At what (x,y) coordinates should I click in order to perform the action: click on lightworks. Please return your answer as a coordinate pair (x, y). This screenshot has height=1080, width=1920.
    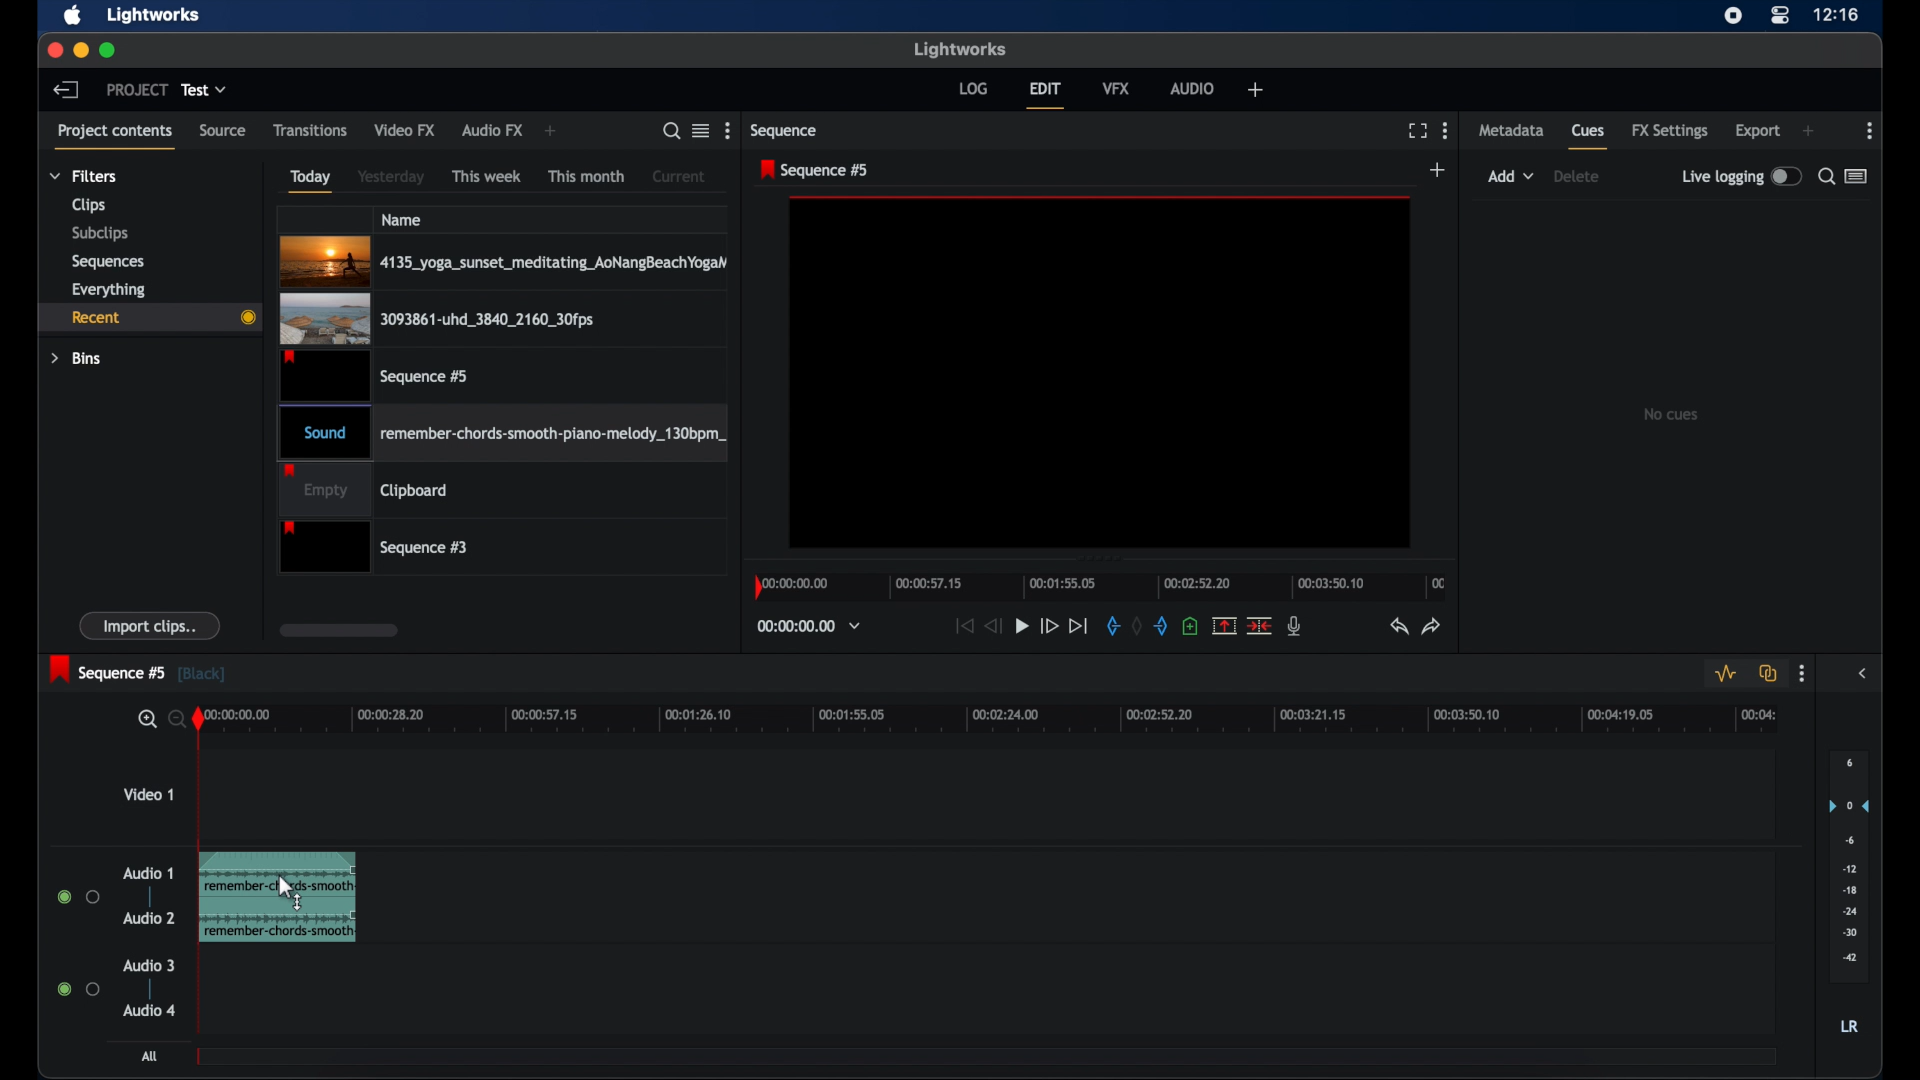
    Looking at the image, I should click on (962, 50).